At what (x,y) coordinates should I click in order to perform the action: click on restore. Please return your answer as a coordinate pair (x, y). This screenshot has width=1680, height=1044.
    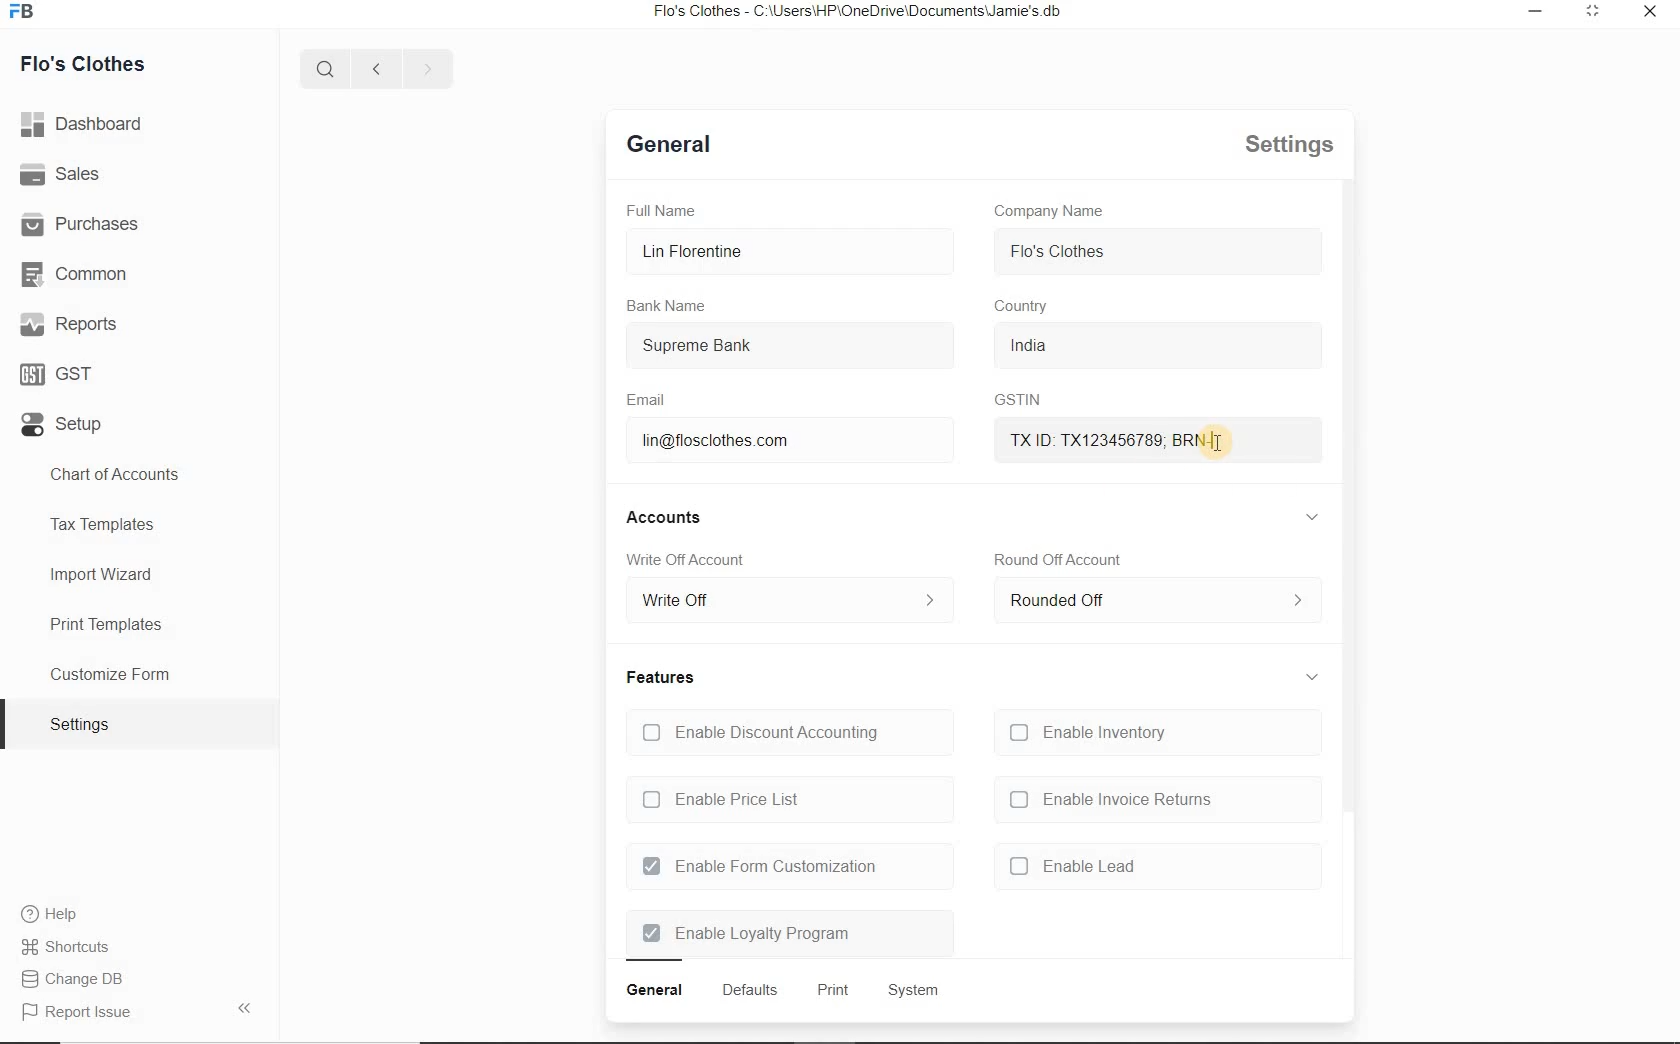
    Looking at the image, I should click on (1538, 14).